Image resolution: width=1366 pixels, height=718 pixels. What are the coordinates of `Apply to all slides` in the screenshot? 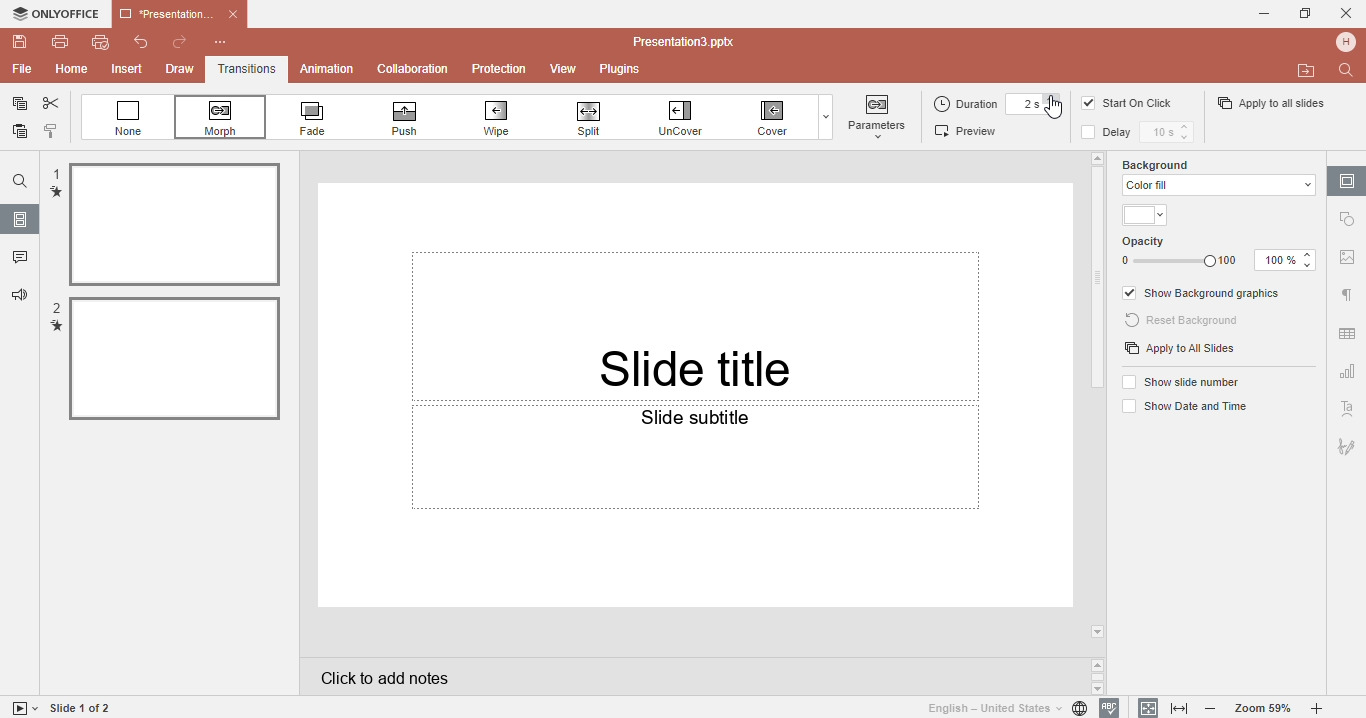 It's located at (1180, 350).